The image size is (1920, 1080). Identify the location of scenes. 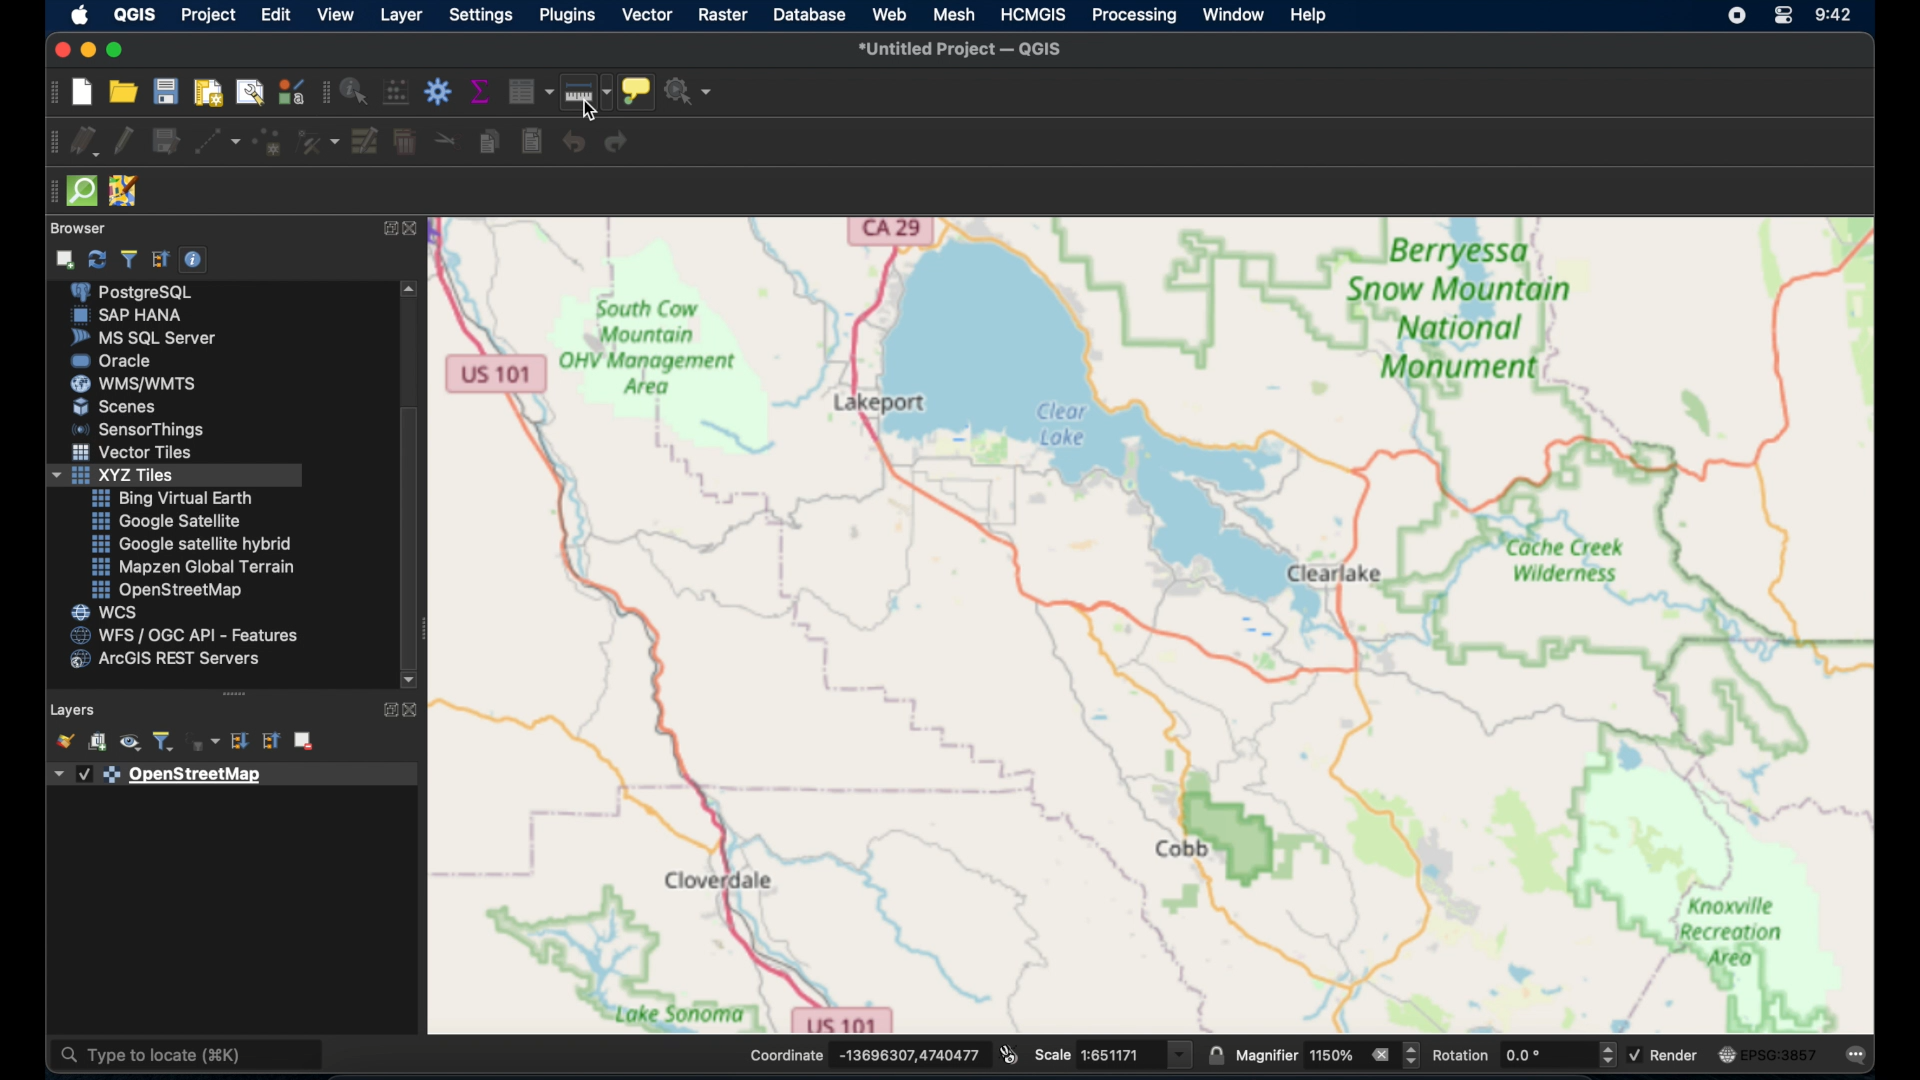
(115, 406).